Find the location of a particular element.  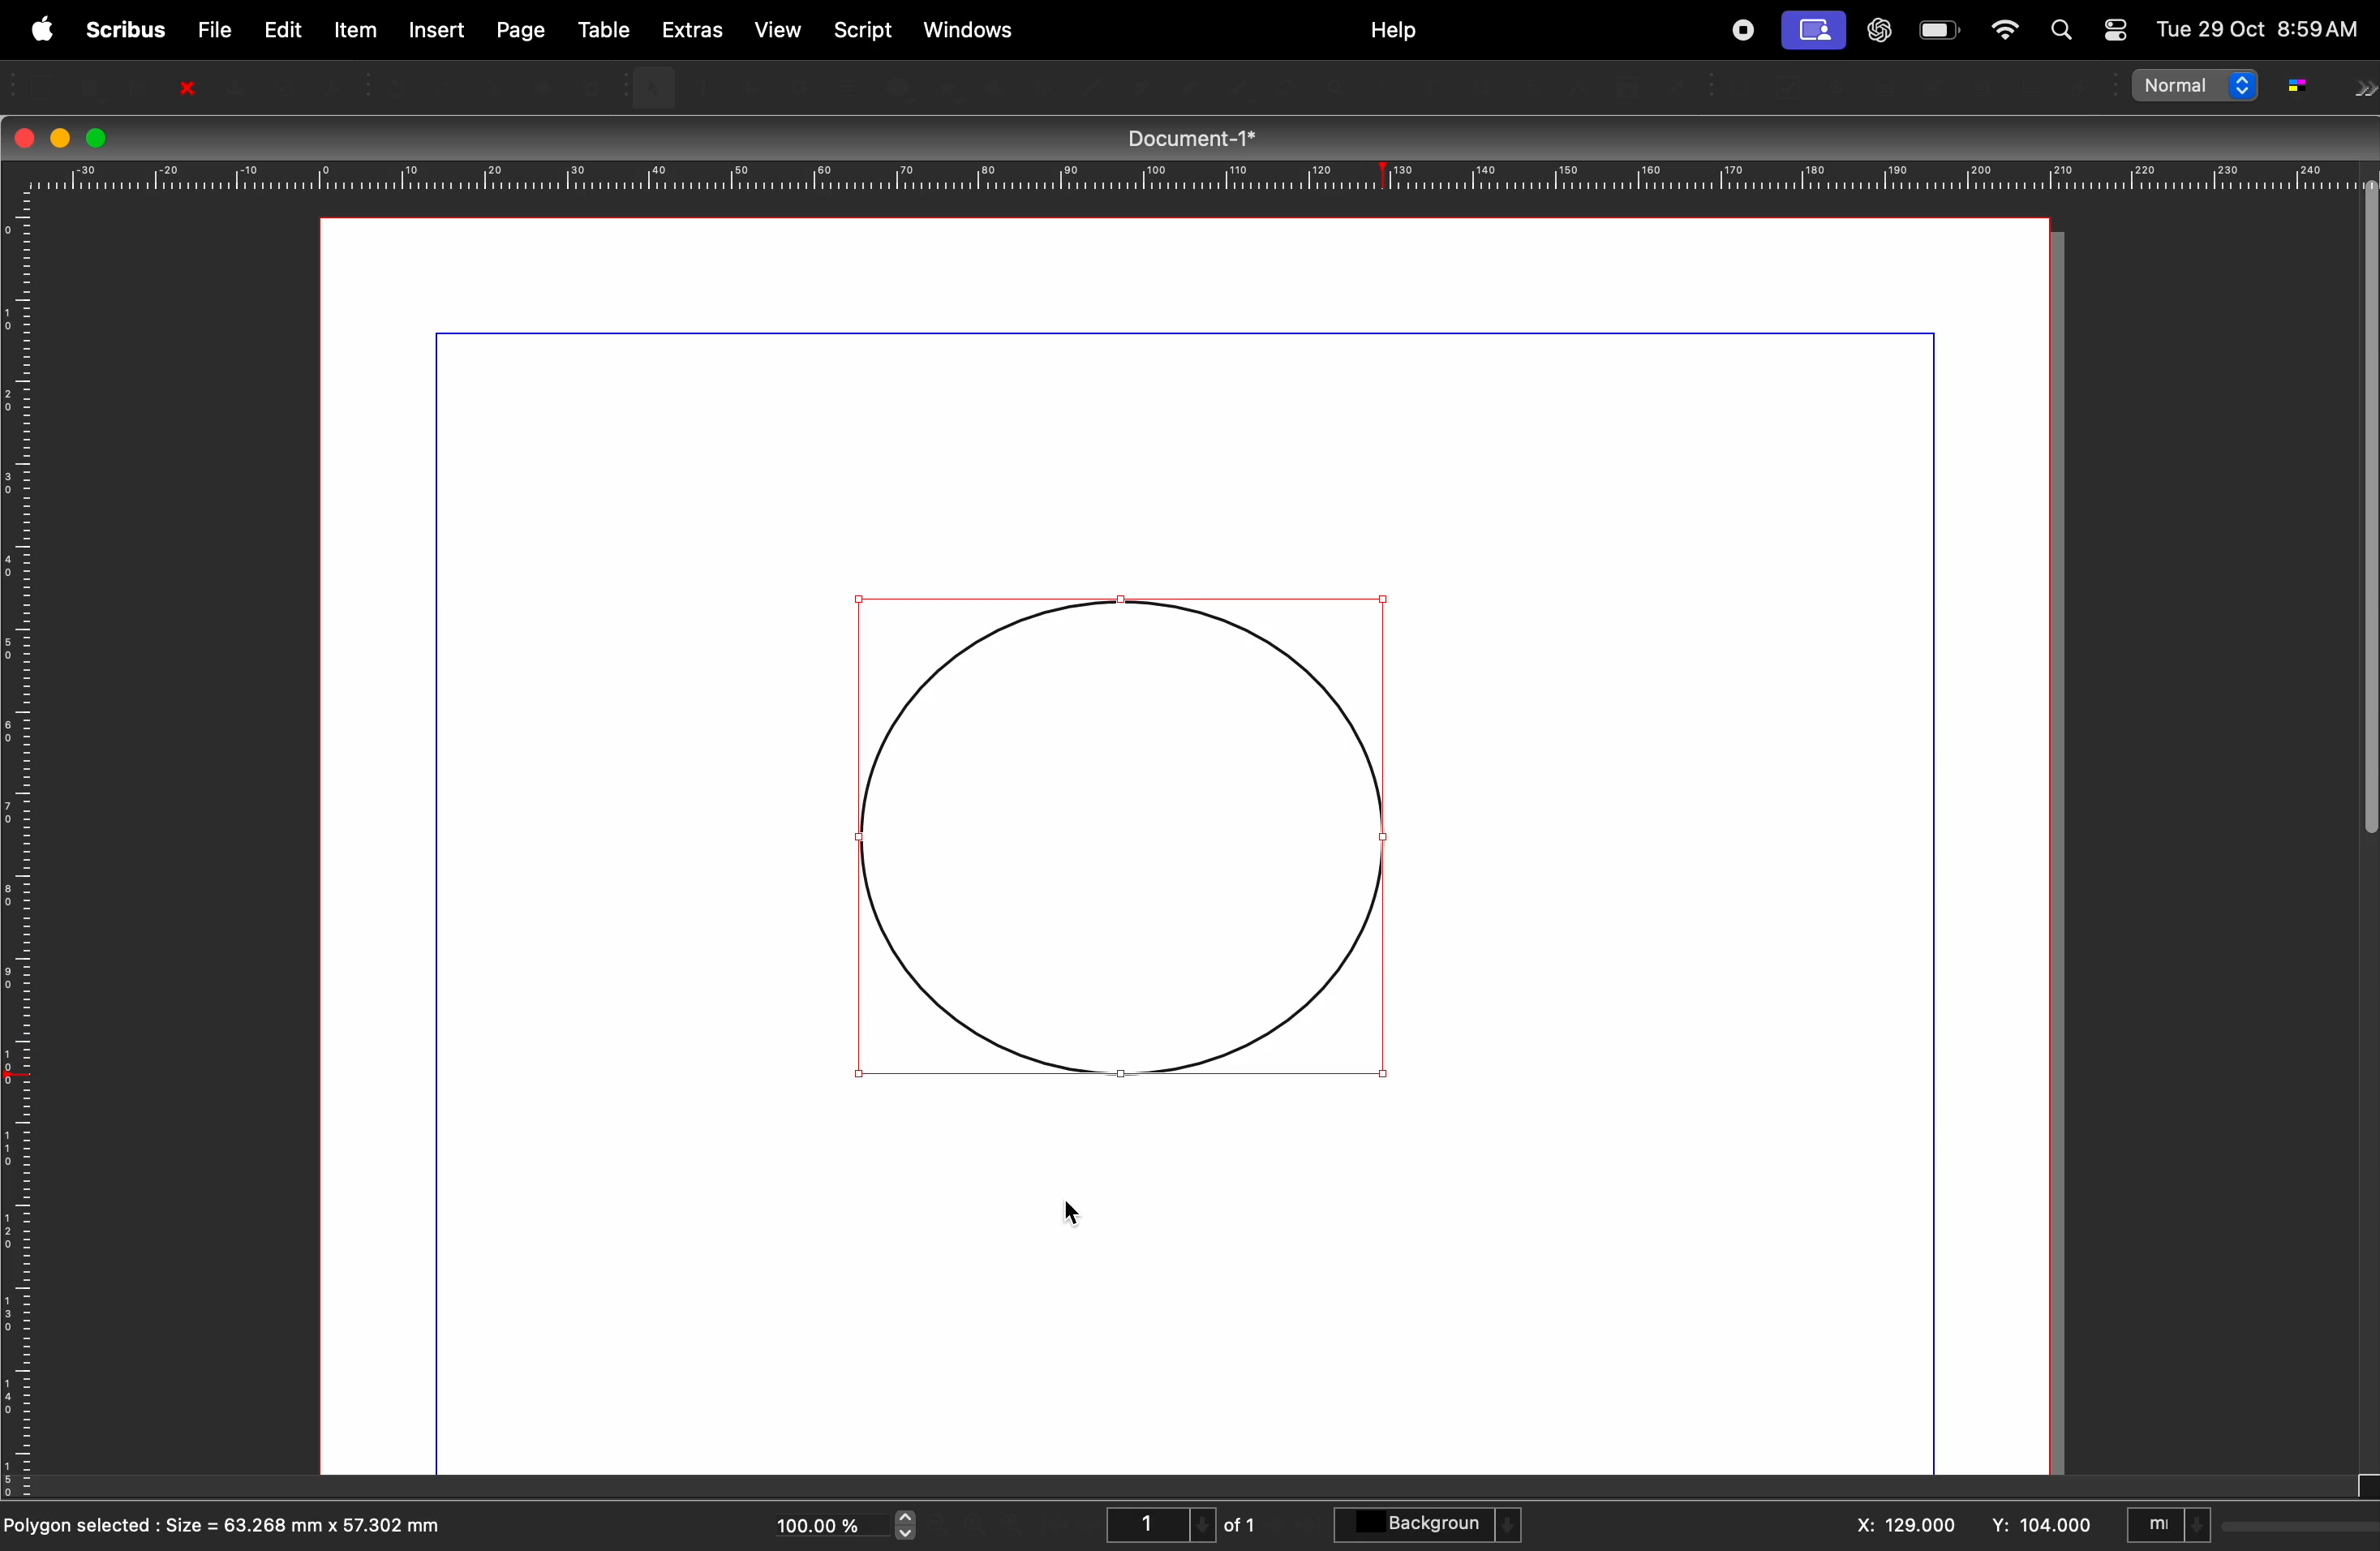

Text annotation is located at coordinates (2034, 88).